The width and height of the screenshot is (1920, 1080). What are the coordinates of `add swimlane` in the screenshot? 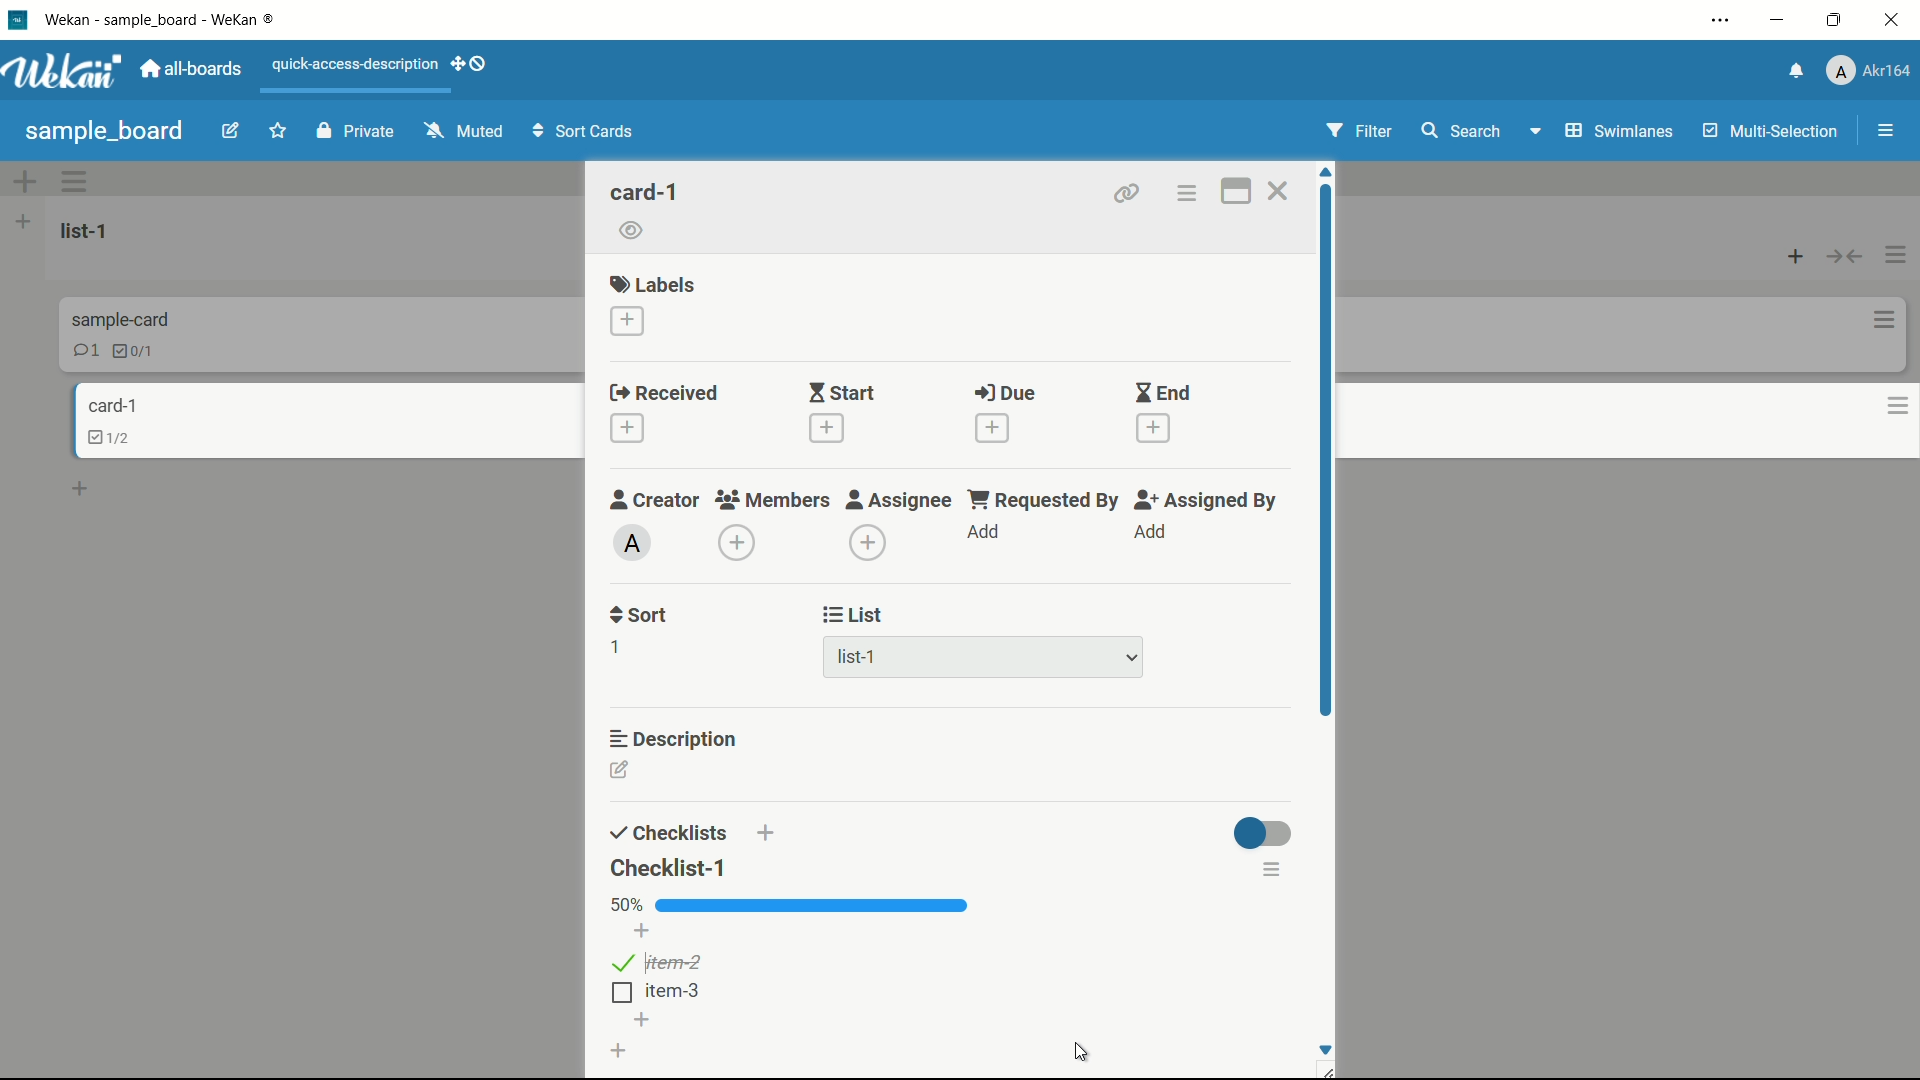 It's located at (26, 180).